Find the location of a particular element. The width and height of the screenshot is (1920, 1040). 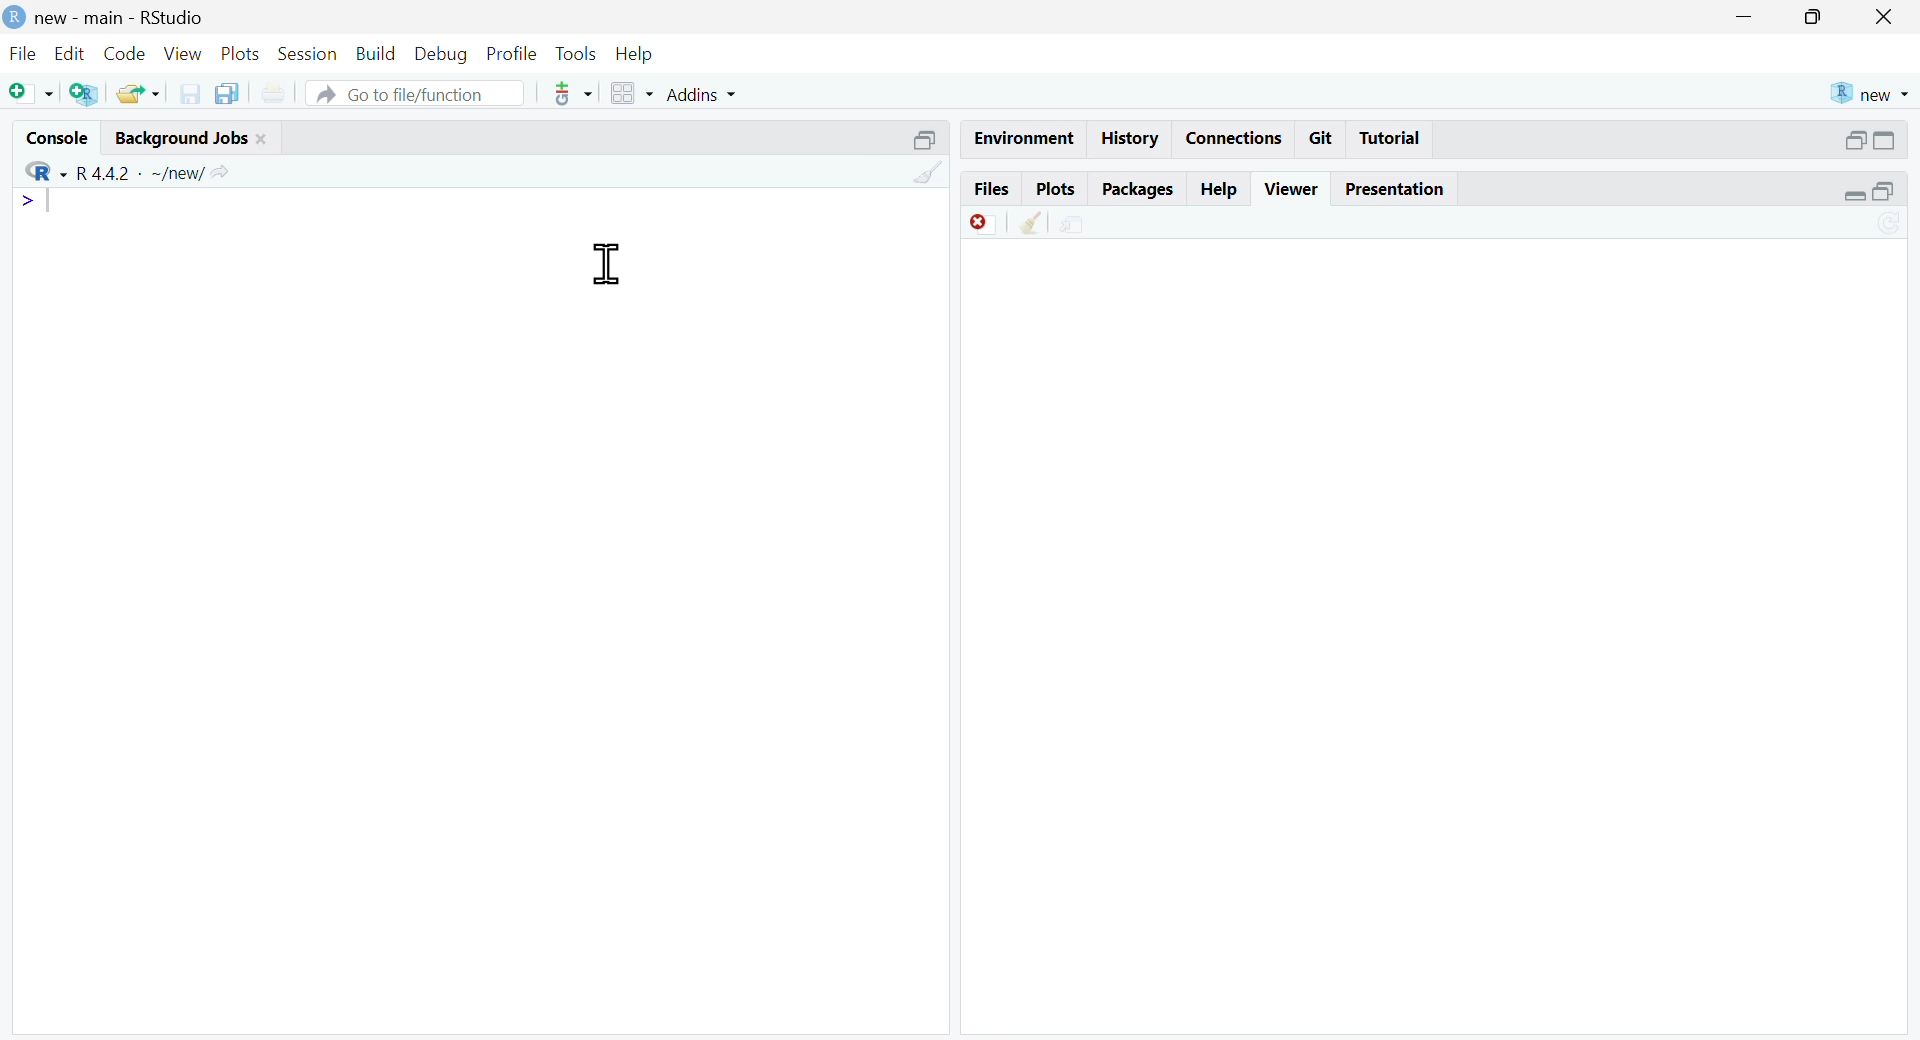

delete file is located at coordinates (983, 224).